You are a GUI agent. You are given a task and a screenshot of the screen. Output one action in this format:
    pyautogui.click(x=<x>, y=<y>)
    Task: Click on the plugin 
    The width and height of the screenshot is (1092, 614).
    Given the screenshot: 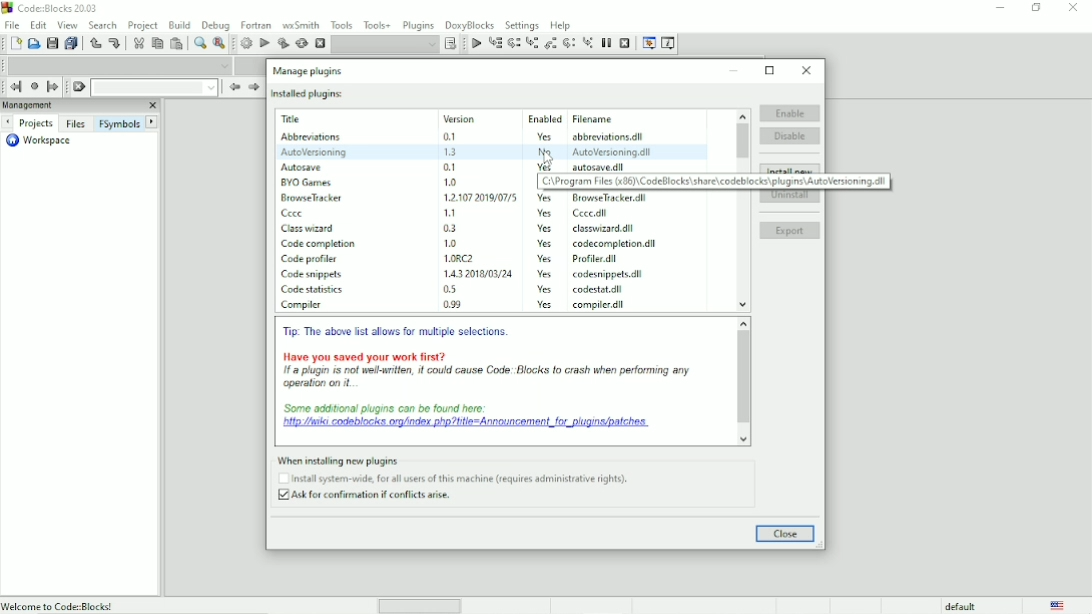 What is the action you would take?
    pyautogui.click(x=309, y=274)
    